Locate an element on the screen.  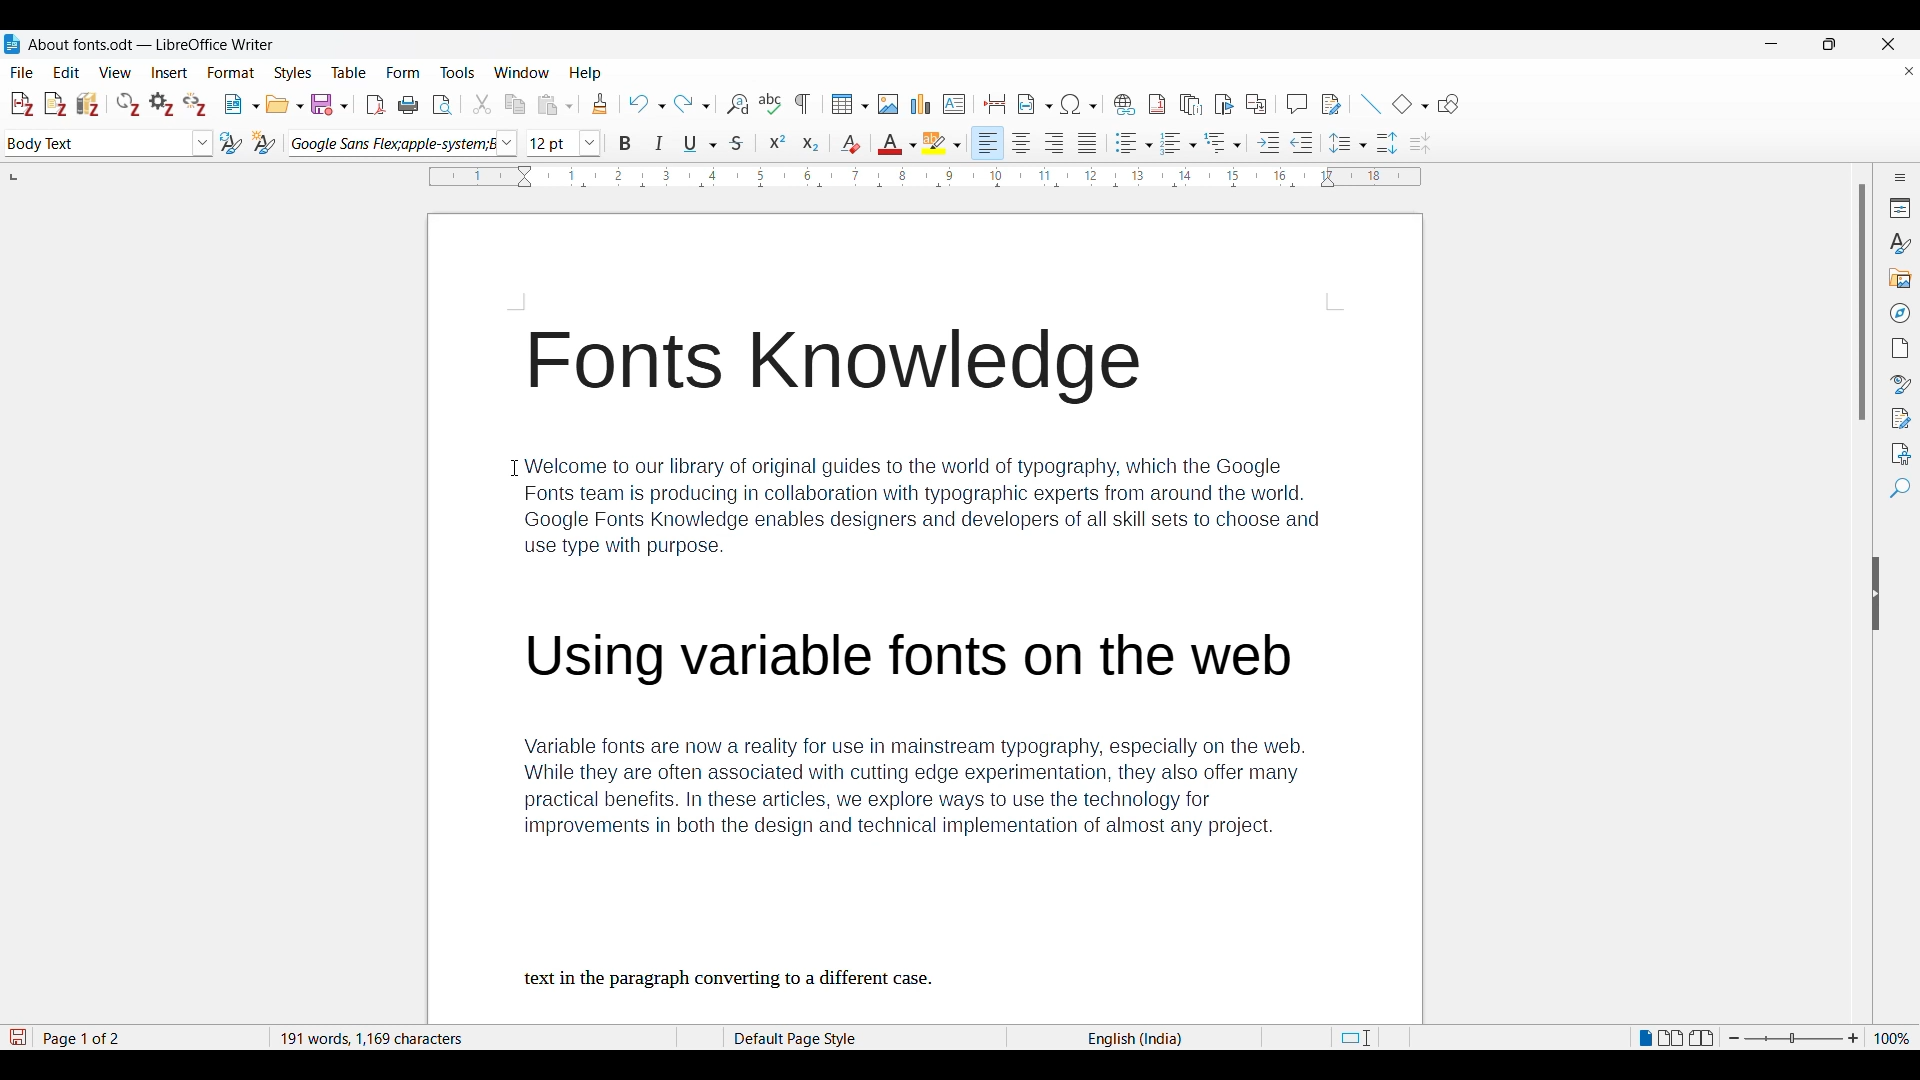
Insert menu is located at coordinates (169, 73).